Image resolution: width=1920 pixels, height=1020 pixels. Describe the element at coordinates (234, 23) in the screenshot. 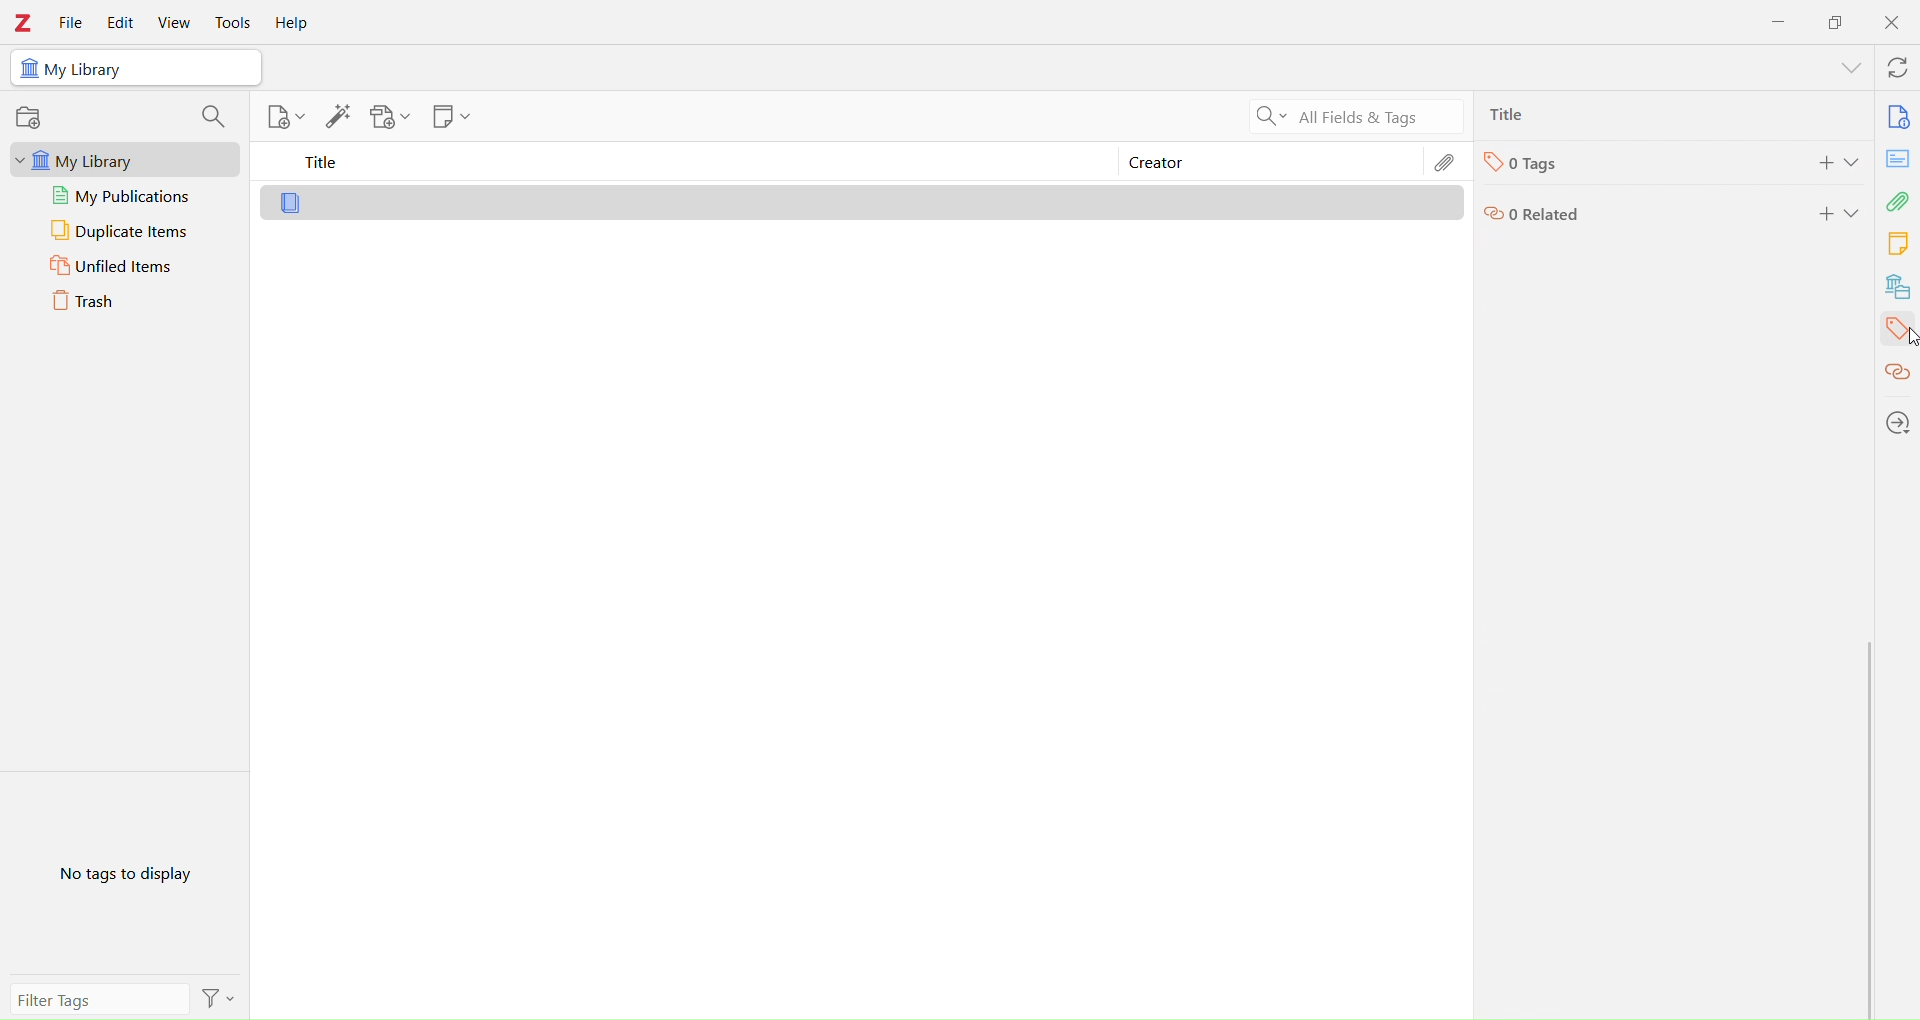

I see `` at that location.